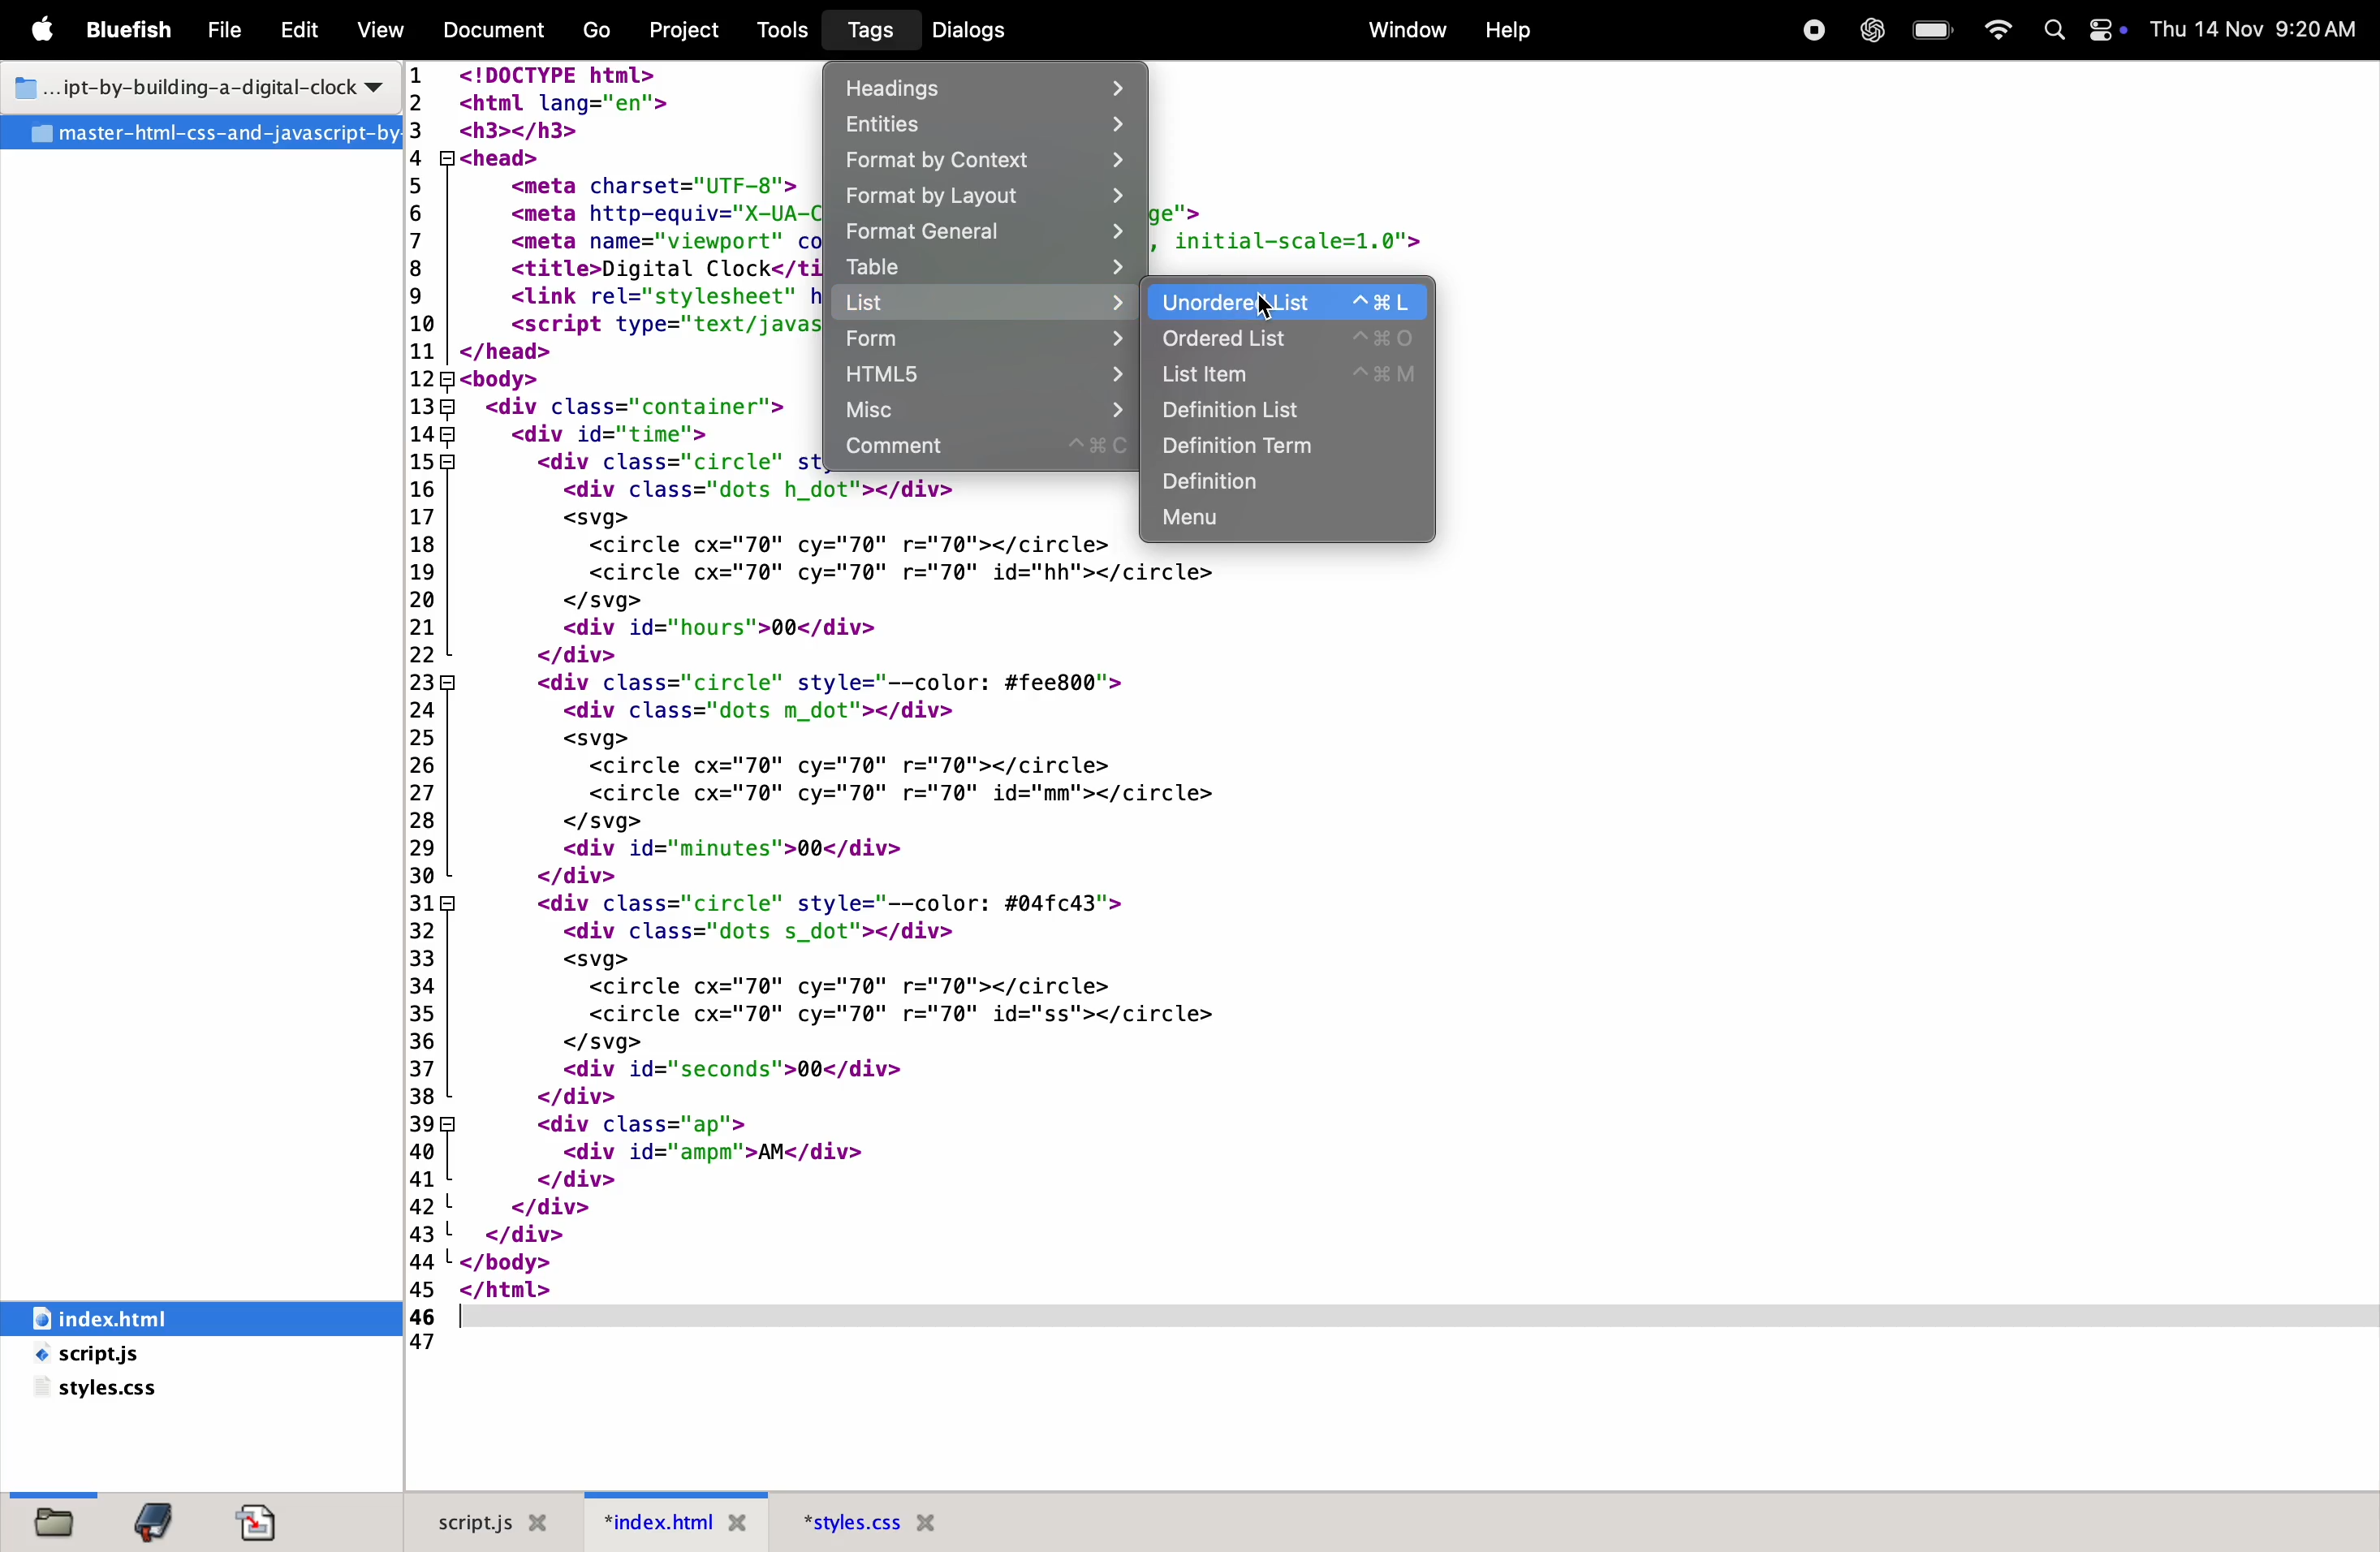 The image size is (2380, 1552). What do you see at coordinates (498, 1518) in the screenshot?
I see `script.js` at bounding box center [498, 1518].